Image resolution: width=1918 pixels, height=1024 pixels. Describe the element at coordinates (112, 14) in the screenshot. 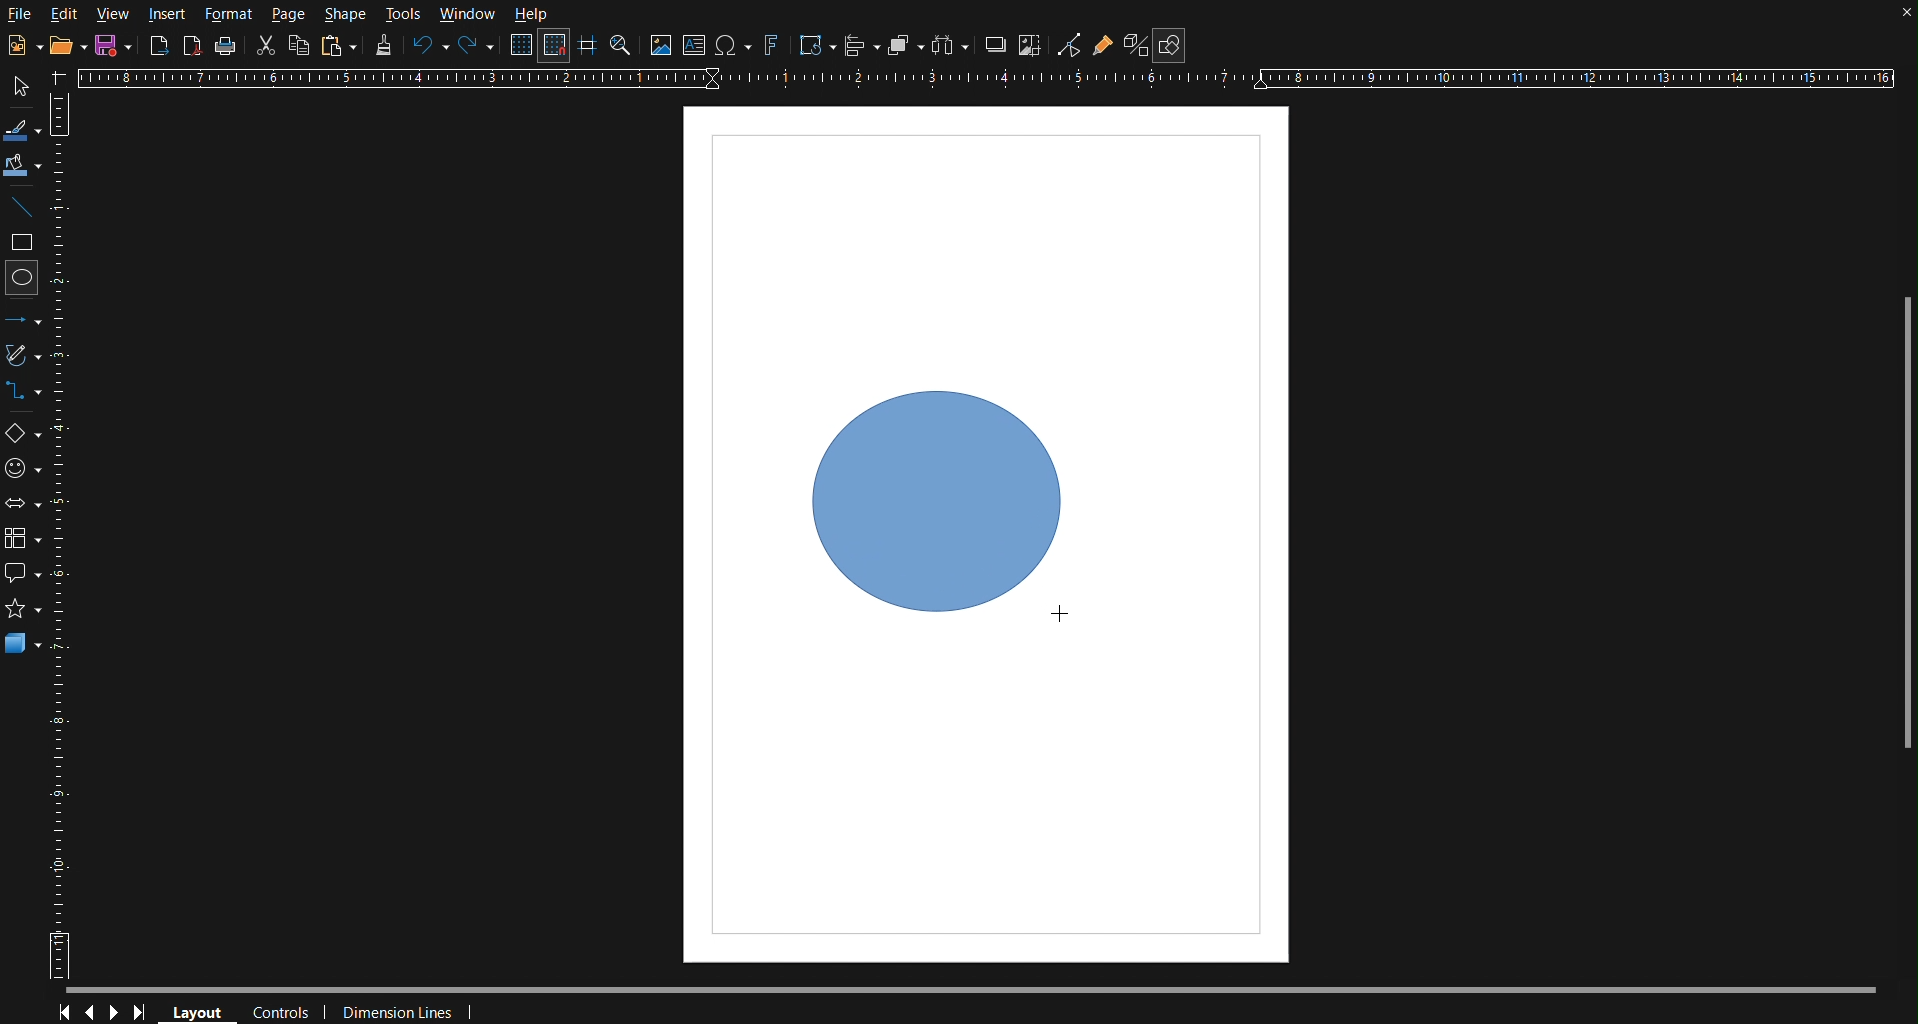

I see `View` at that location.